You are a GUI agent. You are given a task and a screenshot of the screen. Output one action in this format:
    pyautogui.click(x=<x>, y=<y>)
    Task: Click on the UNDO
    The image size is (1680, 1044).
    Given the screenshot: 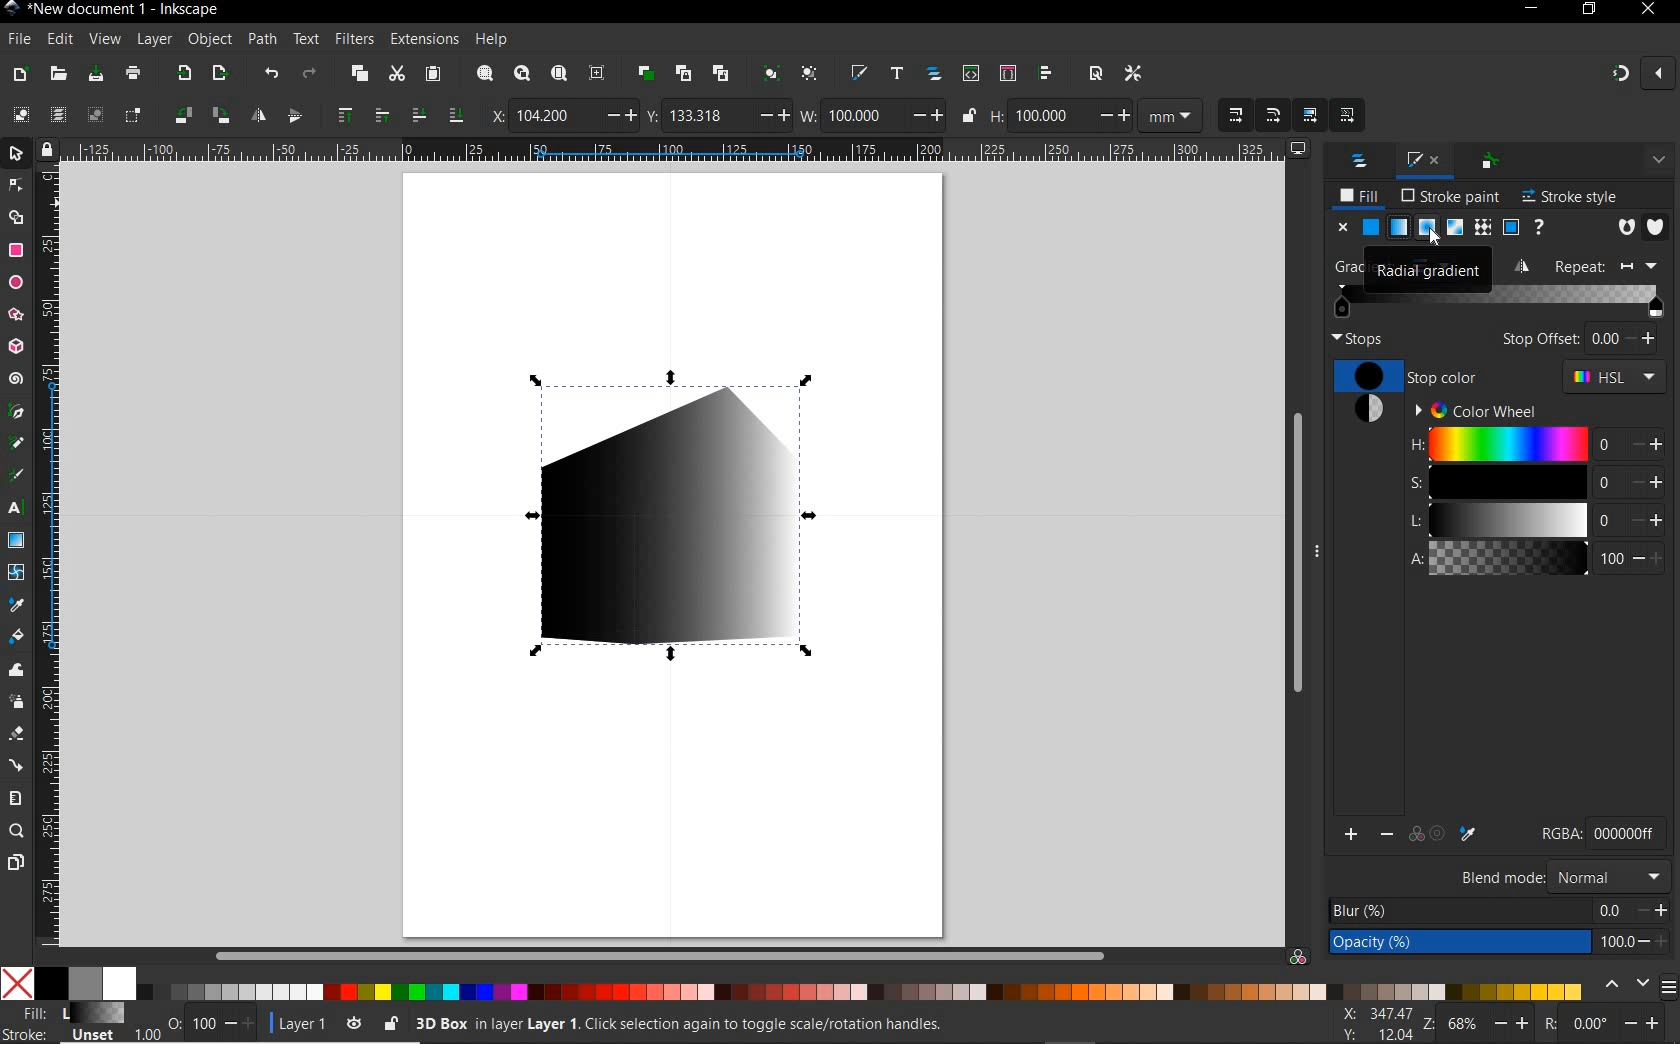 What is the action you would take?
    pyautogui.click(x=272, y=75)
    